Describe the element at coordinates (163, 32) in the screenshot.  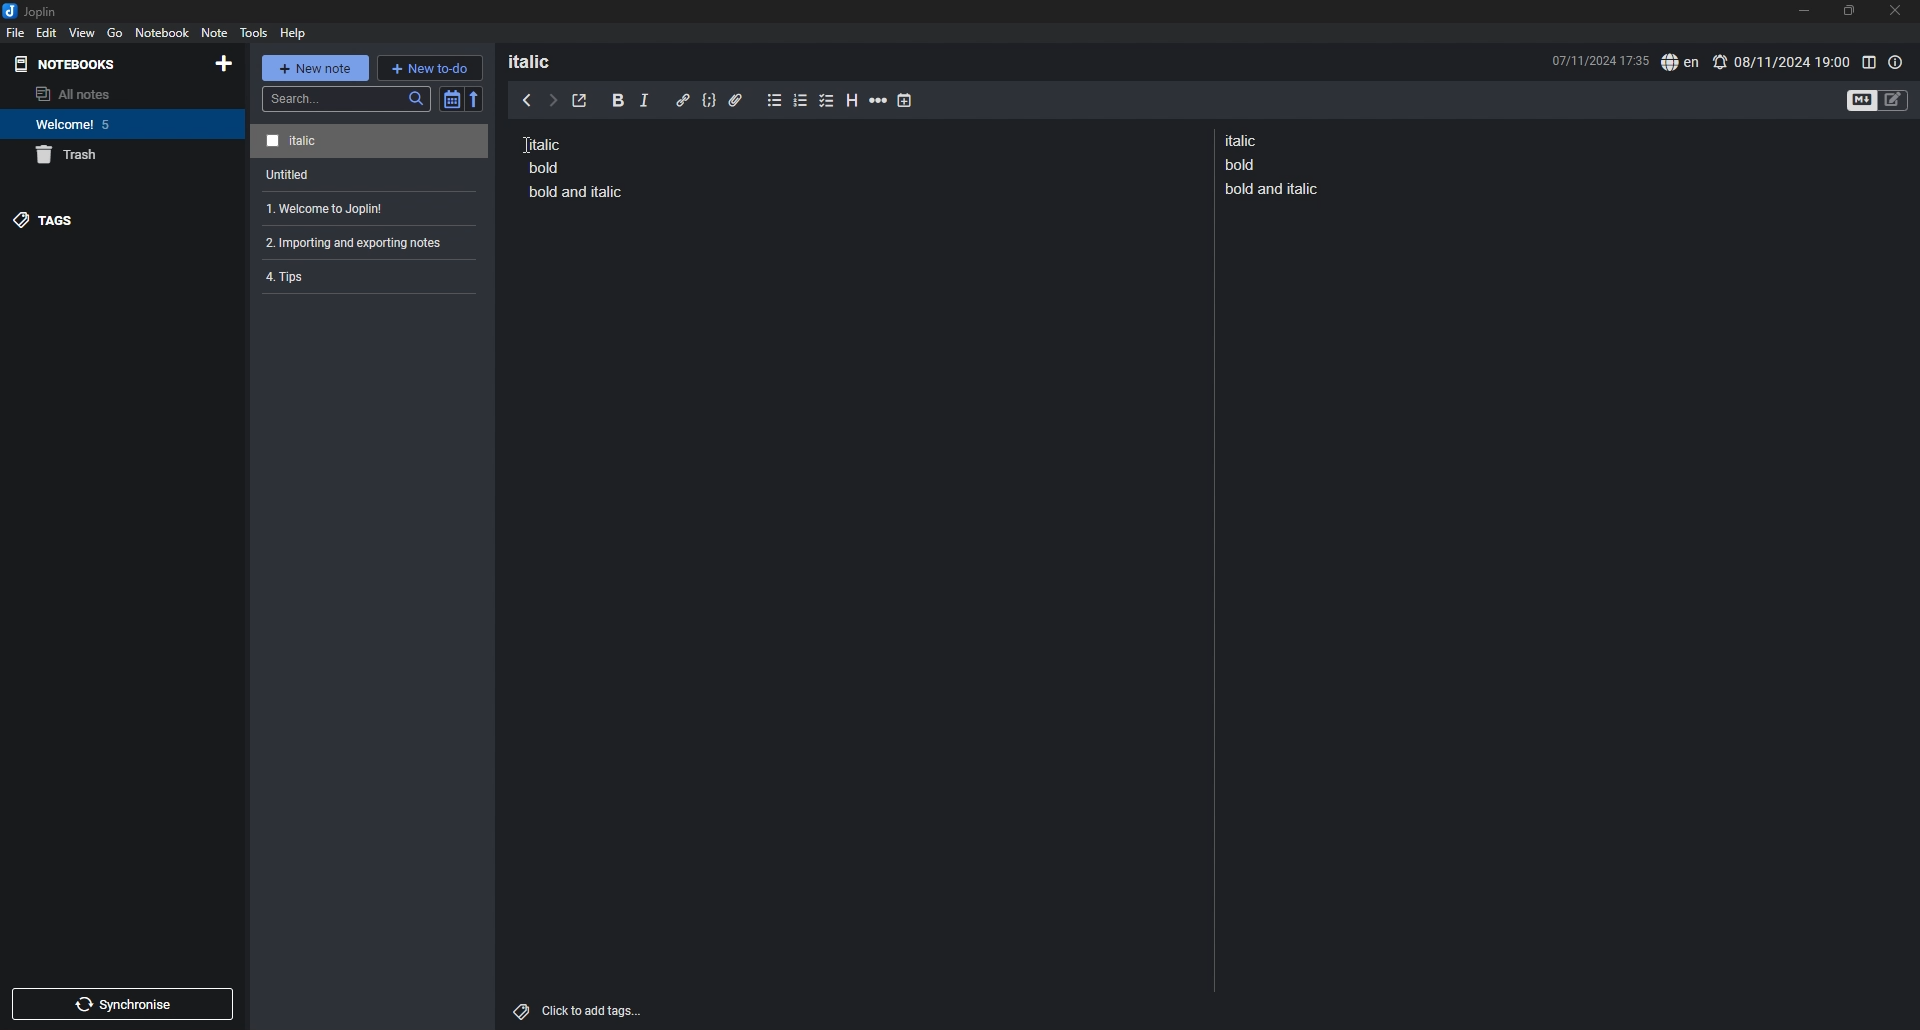
I see `notebook` at that location.